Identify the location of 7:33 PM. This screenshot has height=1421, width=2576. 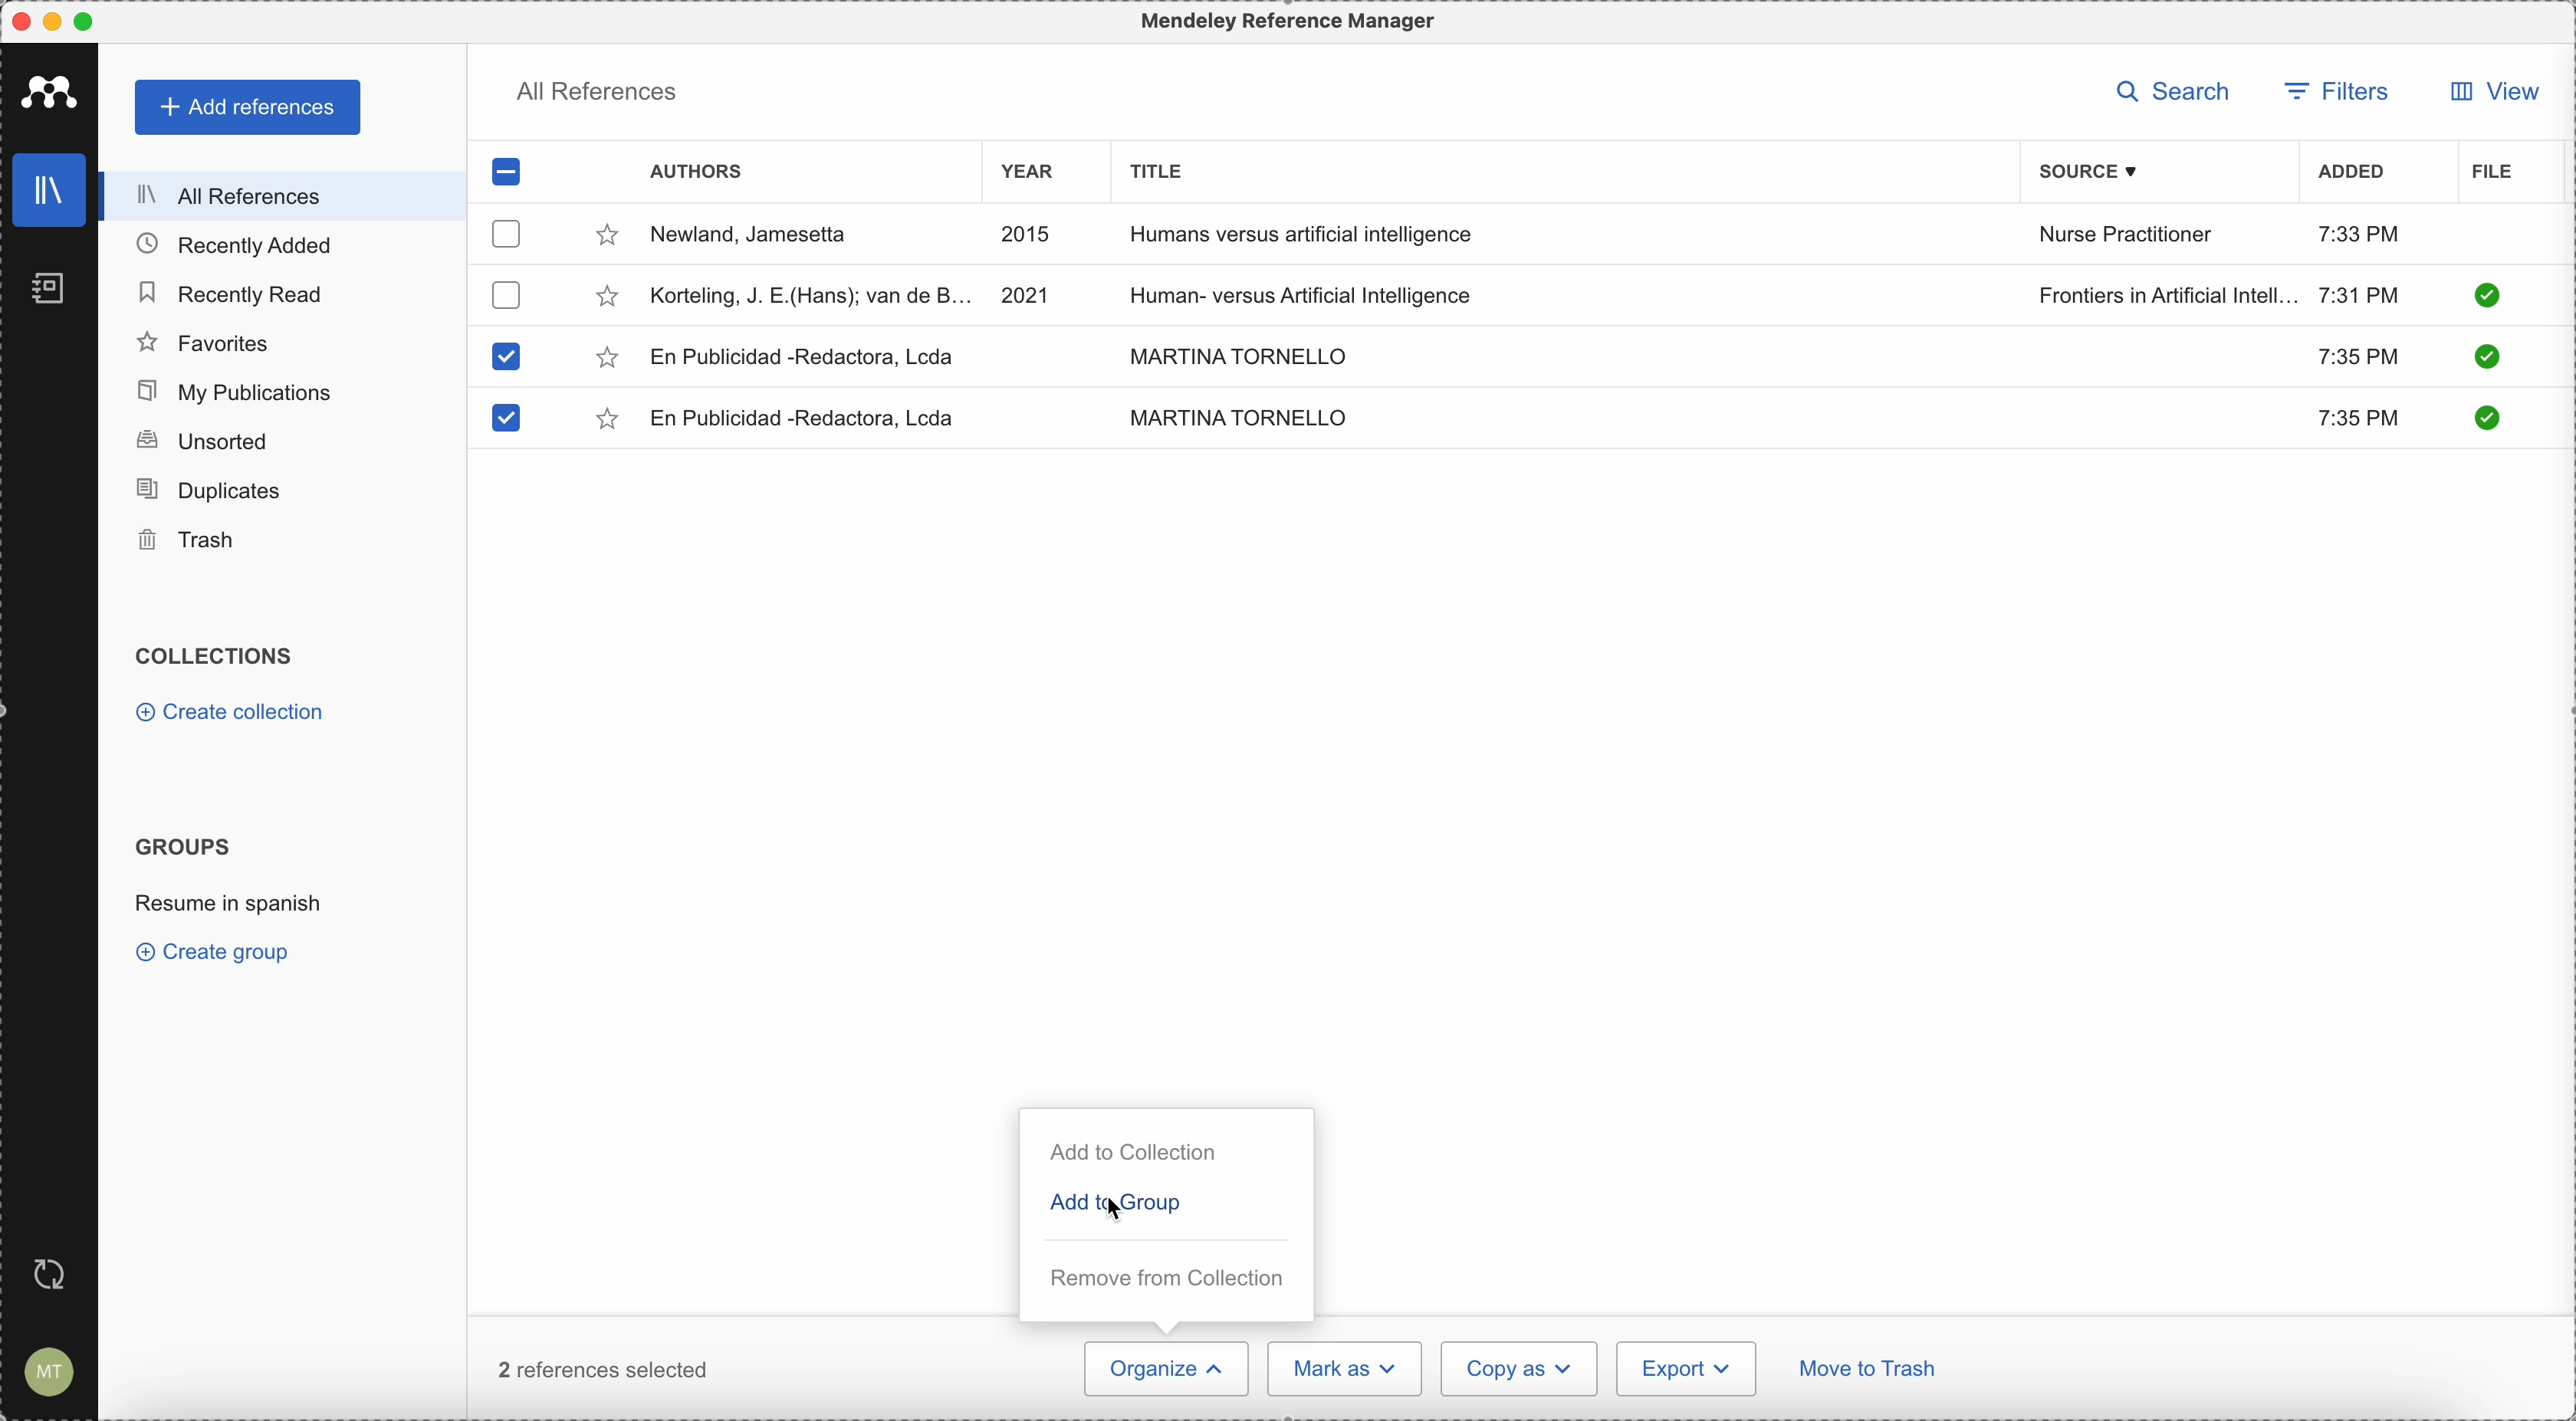
(2359, 233).